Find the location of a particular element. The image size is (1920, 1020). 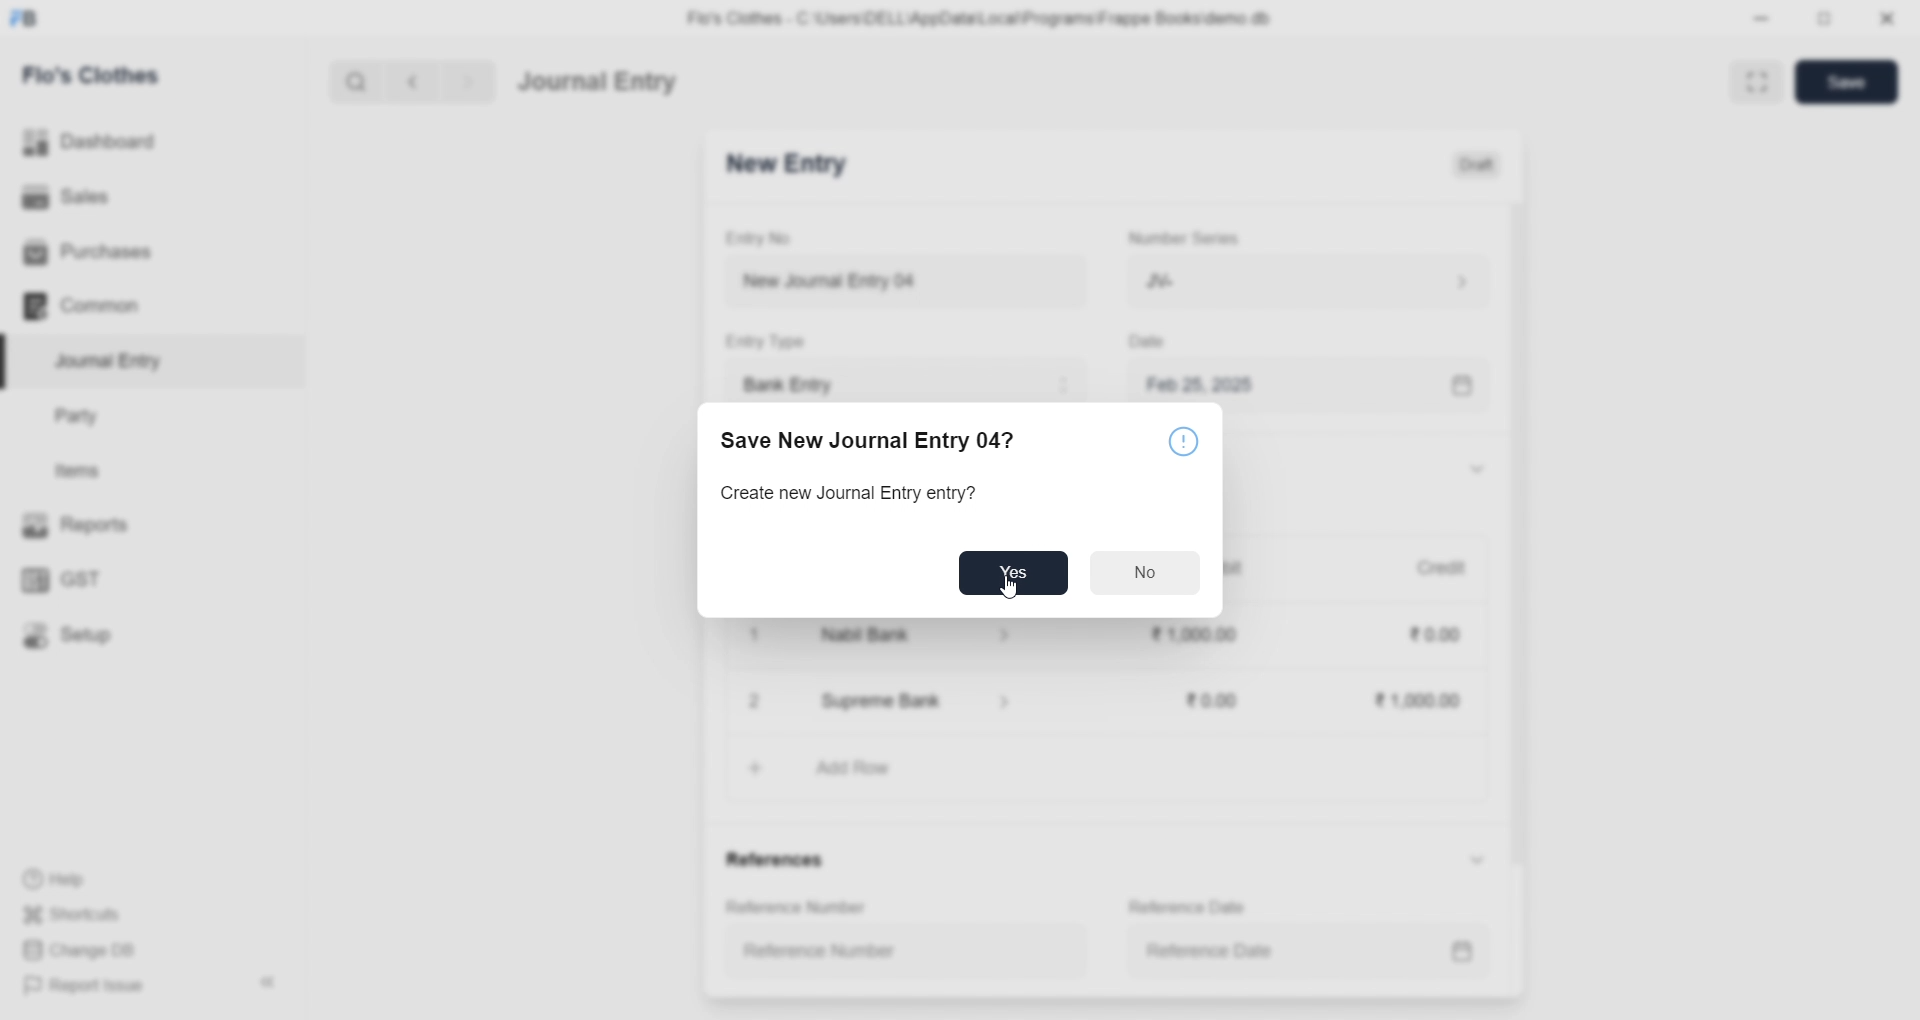

Save New Journal Entry 04? is located at coordinates (869, 441).